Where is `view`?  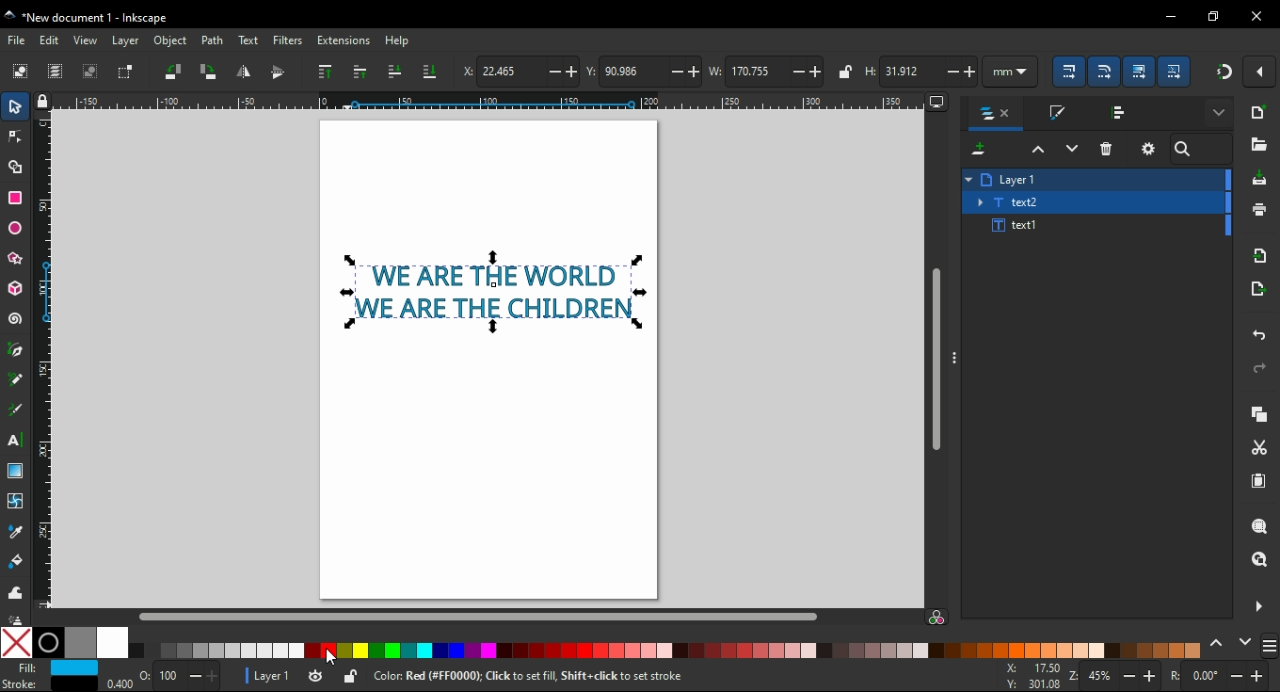
view is located at coordinates (87, 41).